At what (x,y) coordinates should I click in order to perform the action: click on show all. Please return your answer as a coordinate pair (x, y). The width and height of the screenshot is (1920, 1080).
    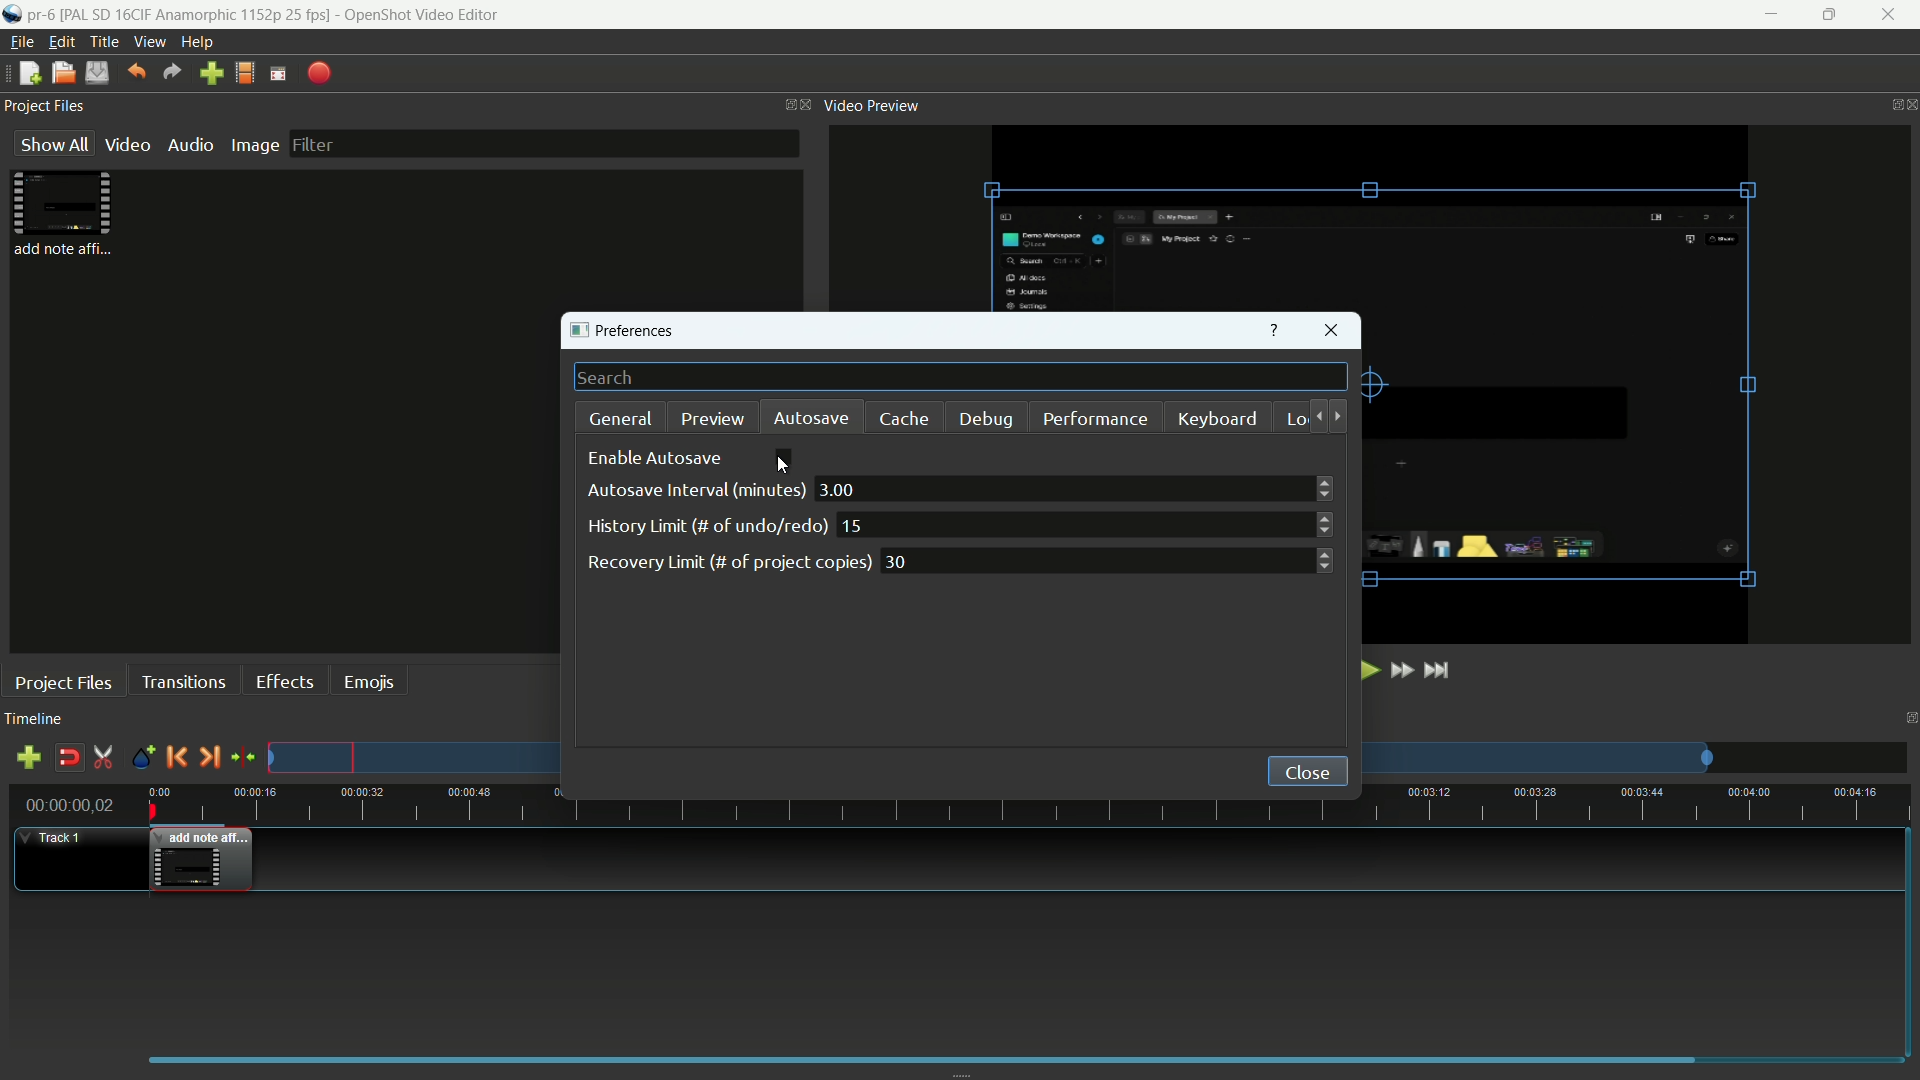
    Looking at the image, I should click on (52, 142).